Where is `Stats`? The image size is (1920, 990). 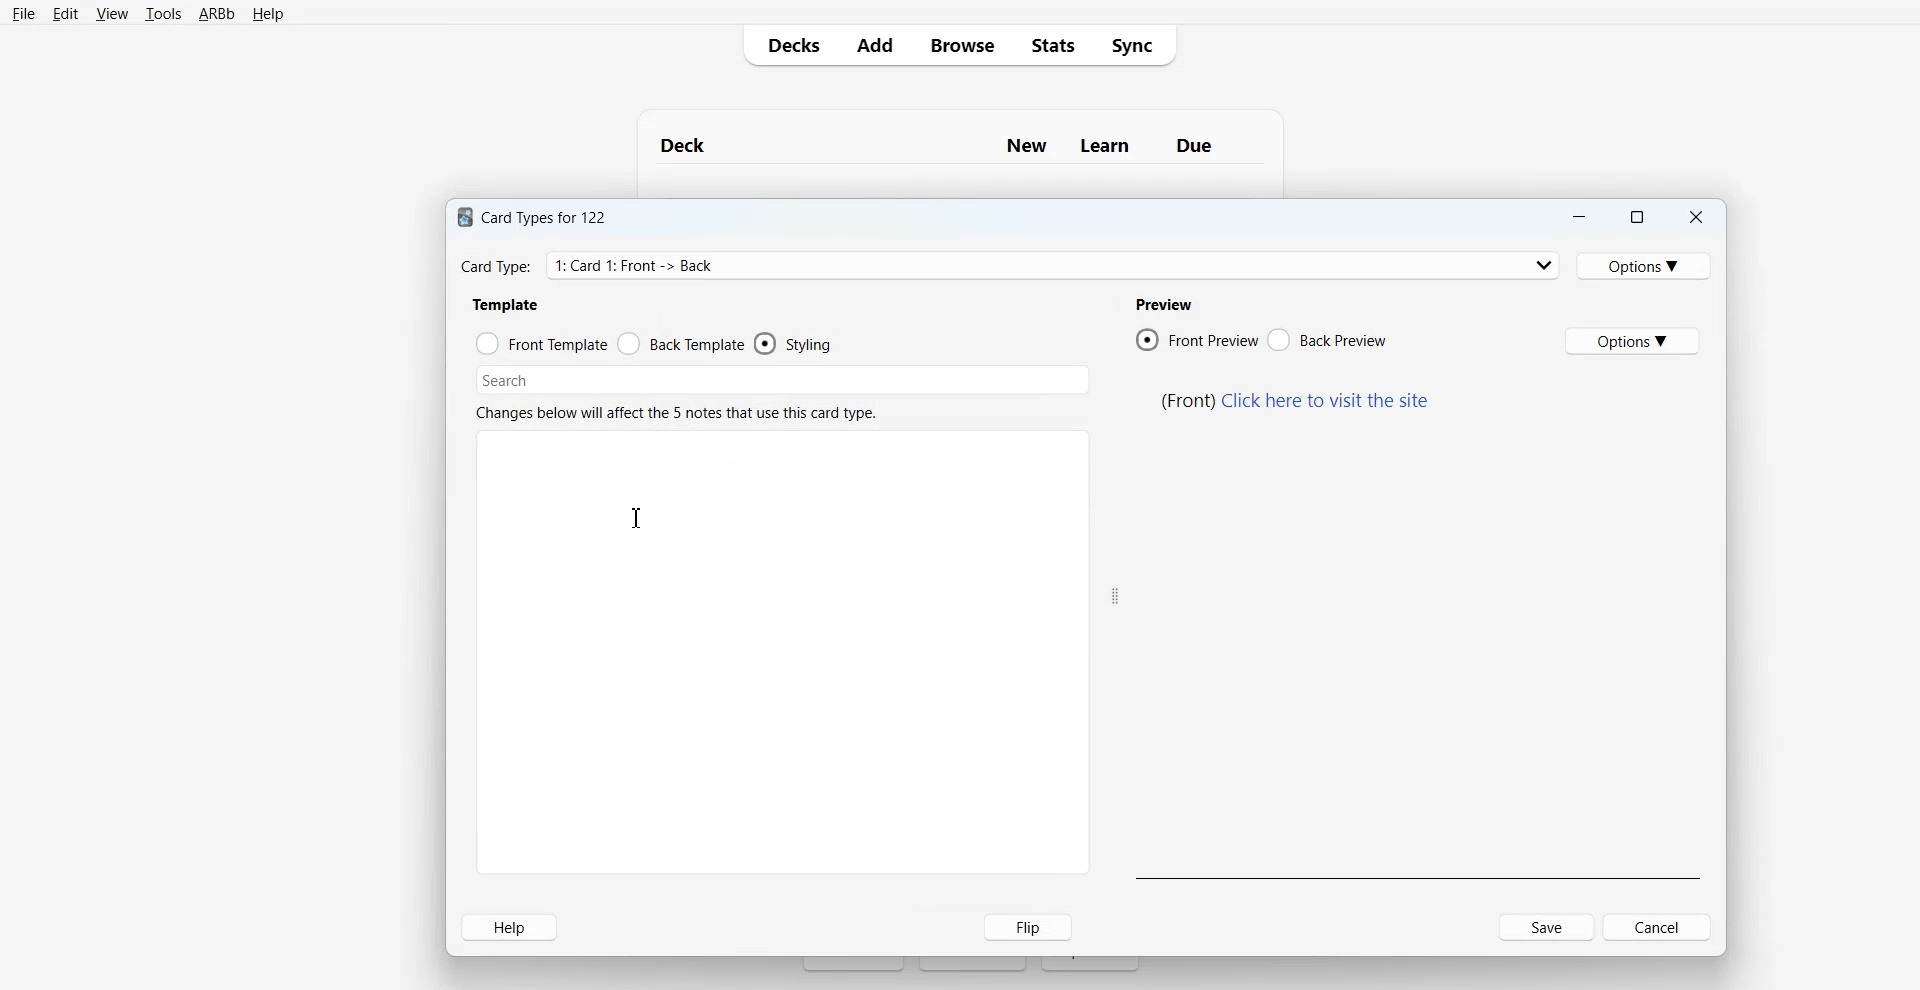 Stats is located at coordinates (1055, 44).